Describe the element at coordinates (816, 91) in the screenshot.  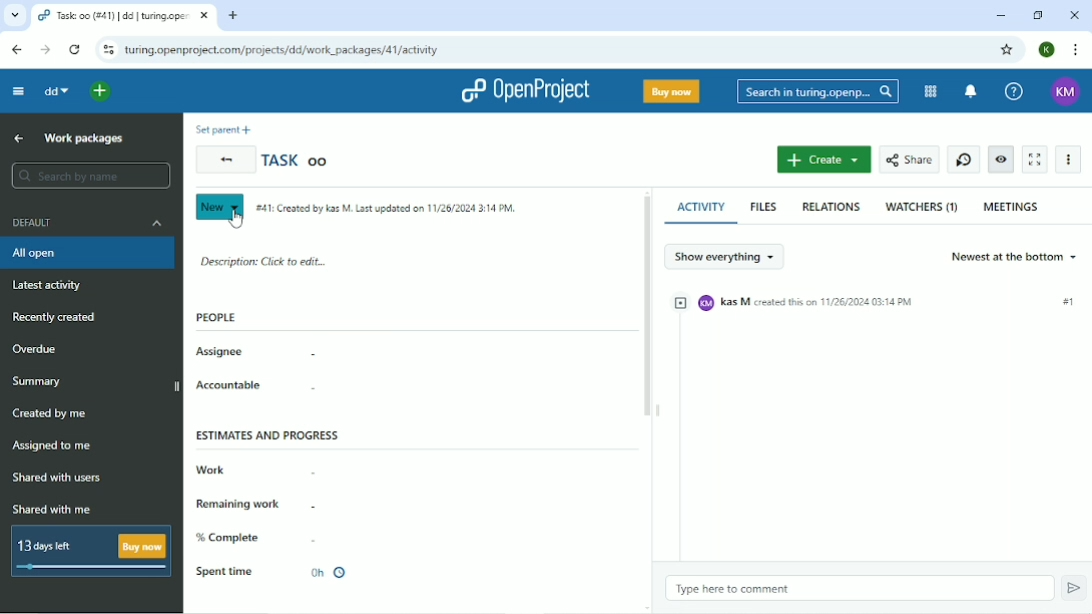
I see `Search in turing.openproject.com` at that location.